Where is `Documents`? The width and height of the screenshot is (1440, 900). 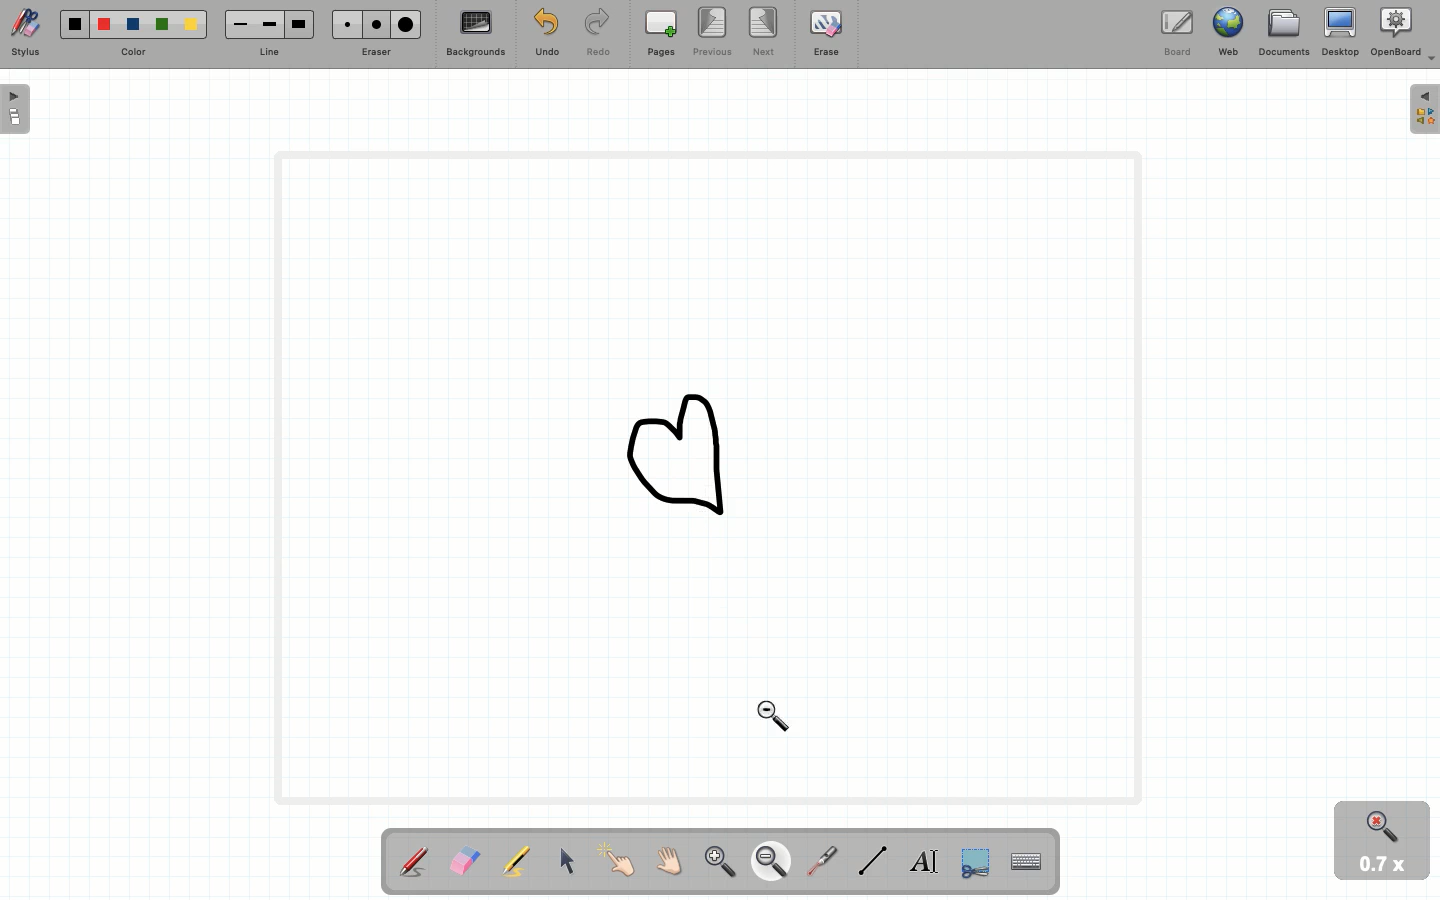
Documents is located at coordinates (1282, 33).